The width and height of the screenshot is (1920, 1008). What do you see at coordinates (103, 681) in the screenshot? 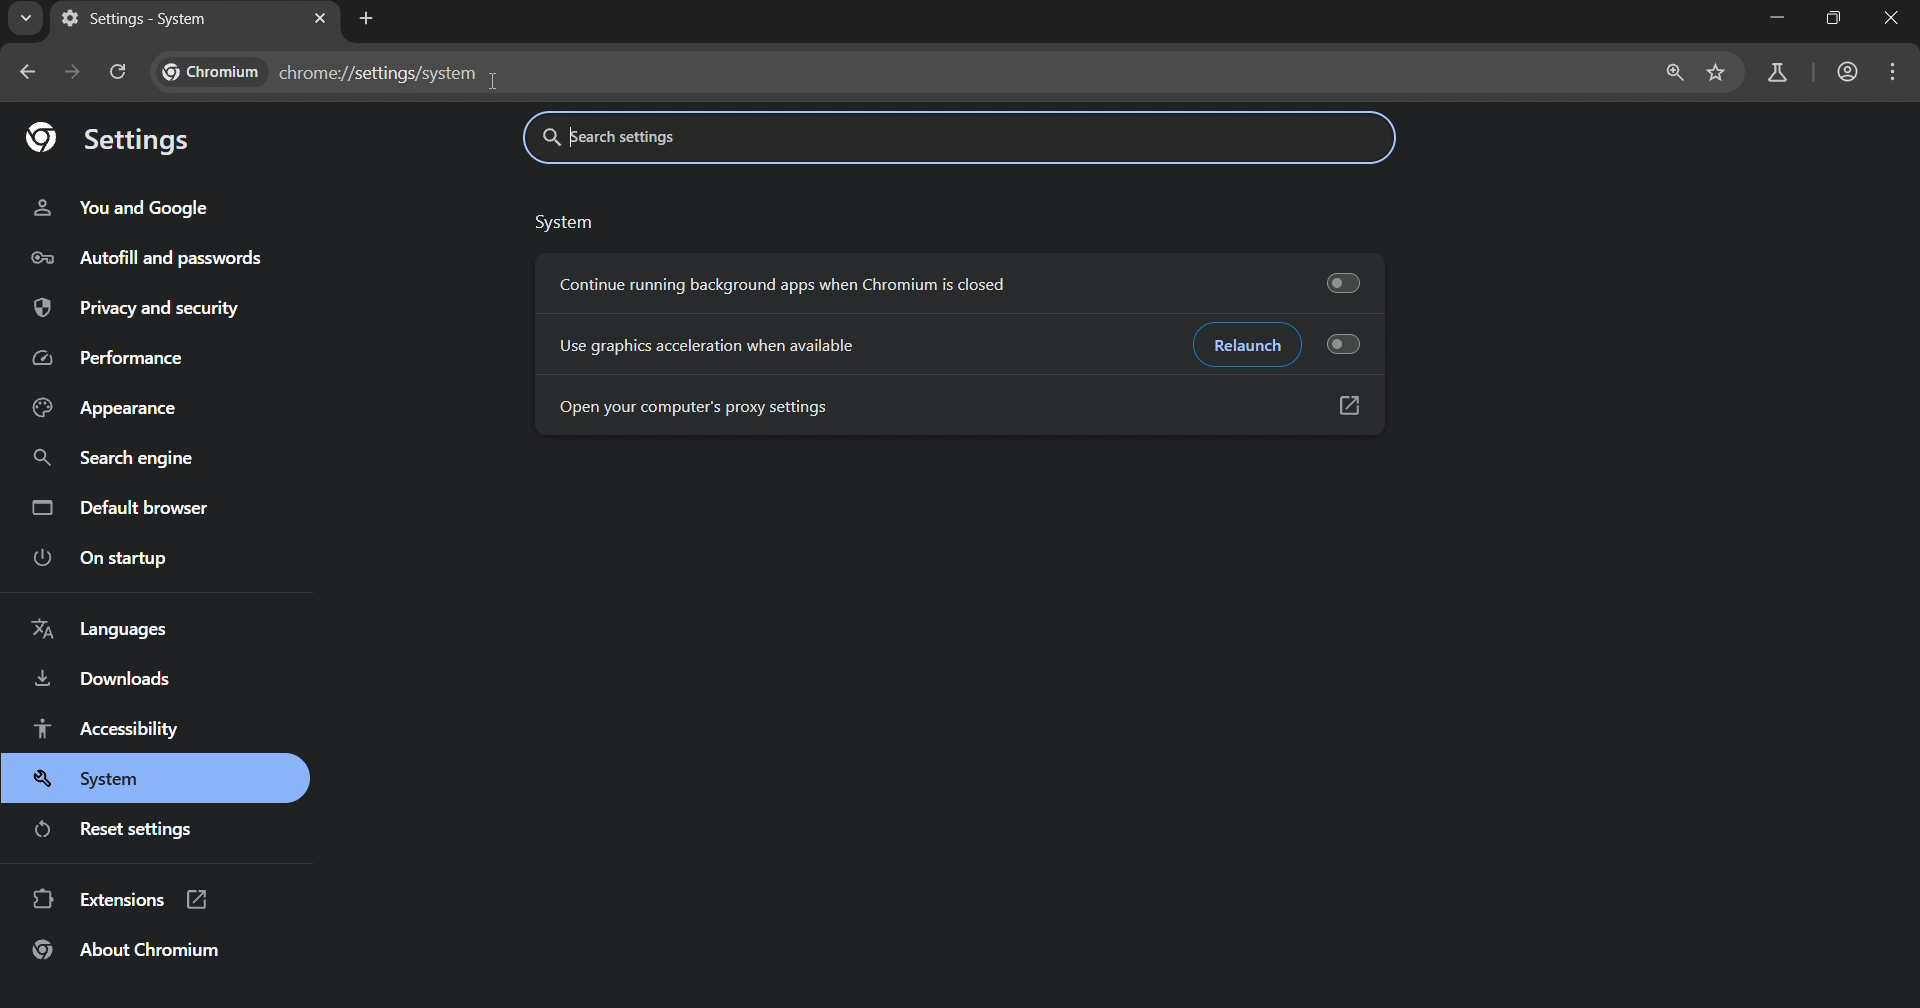
I see `downloads` at bounding box center [103, 681].